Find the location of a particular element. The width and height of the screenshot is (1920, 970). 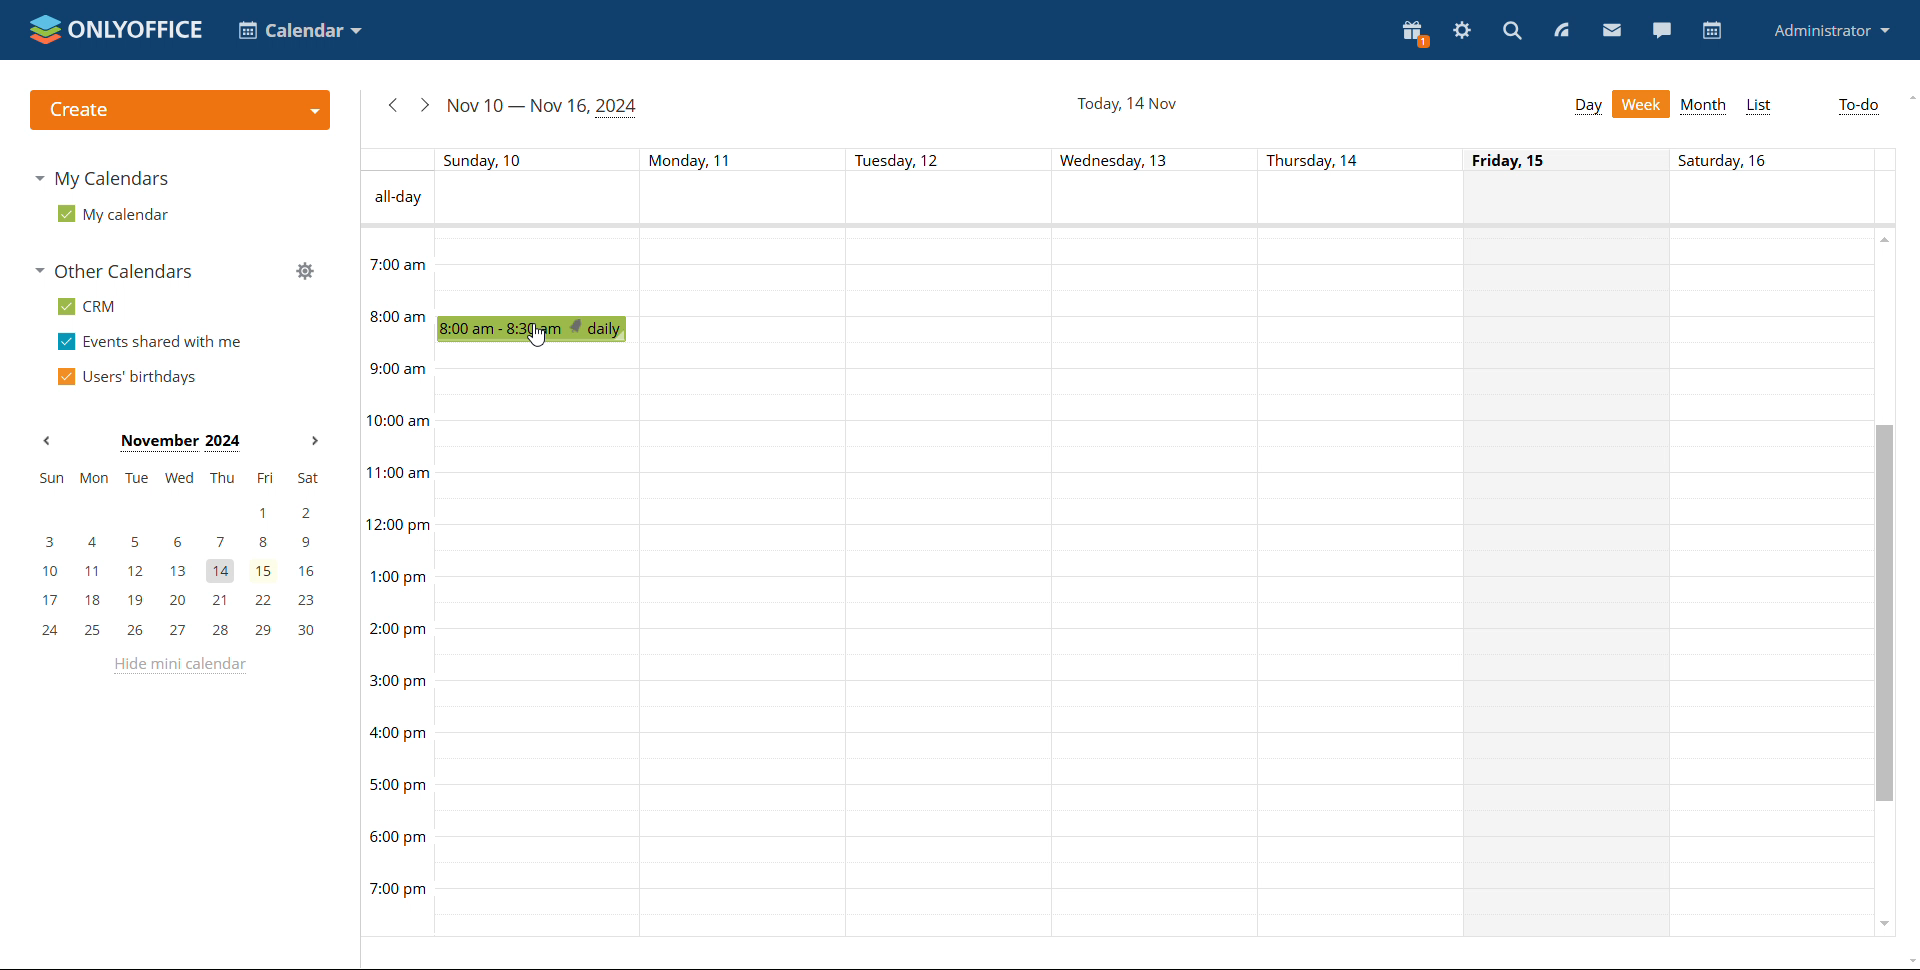

events shared with me is located at coordinates (150, 342).